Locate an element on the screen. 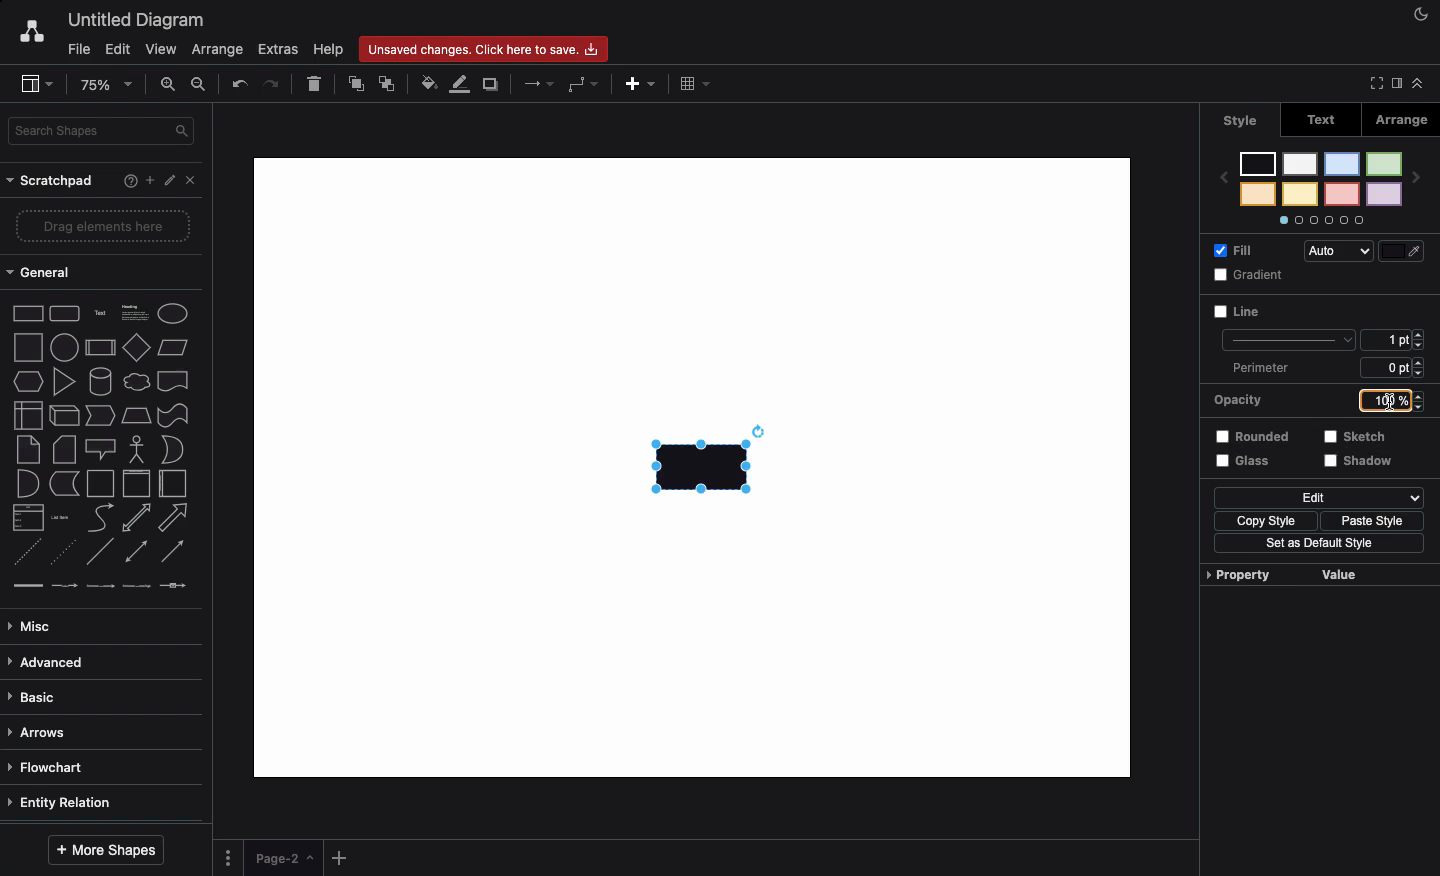 This screenshot has width=1440, height=876. Fill color is located at coordinates (427, 81).